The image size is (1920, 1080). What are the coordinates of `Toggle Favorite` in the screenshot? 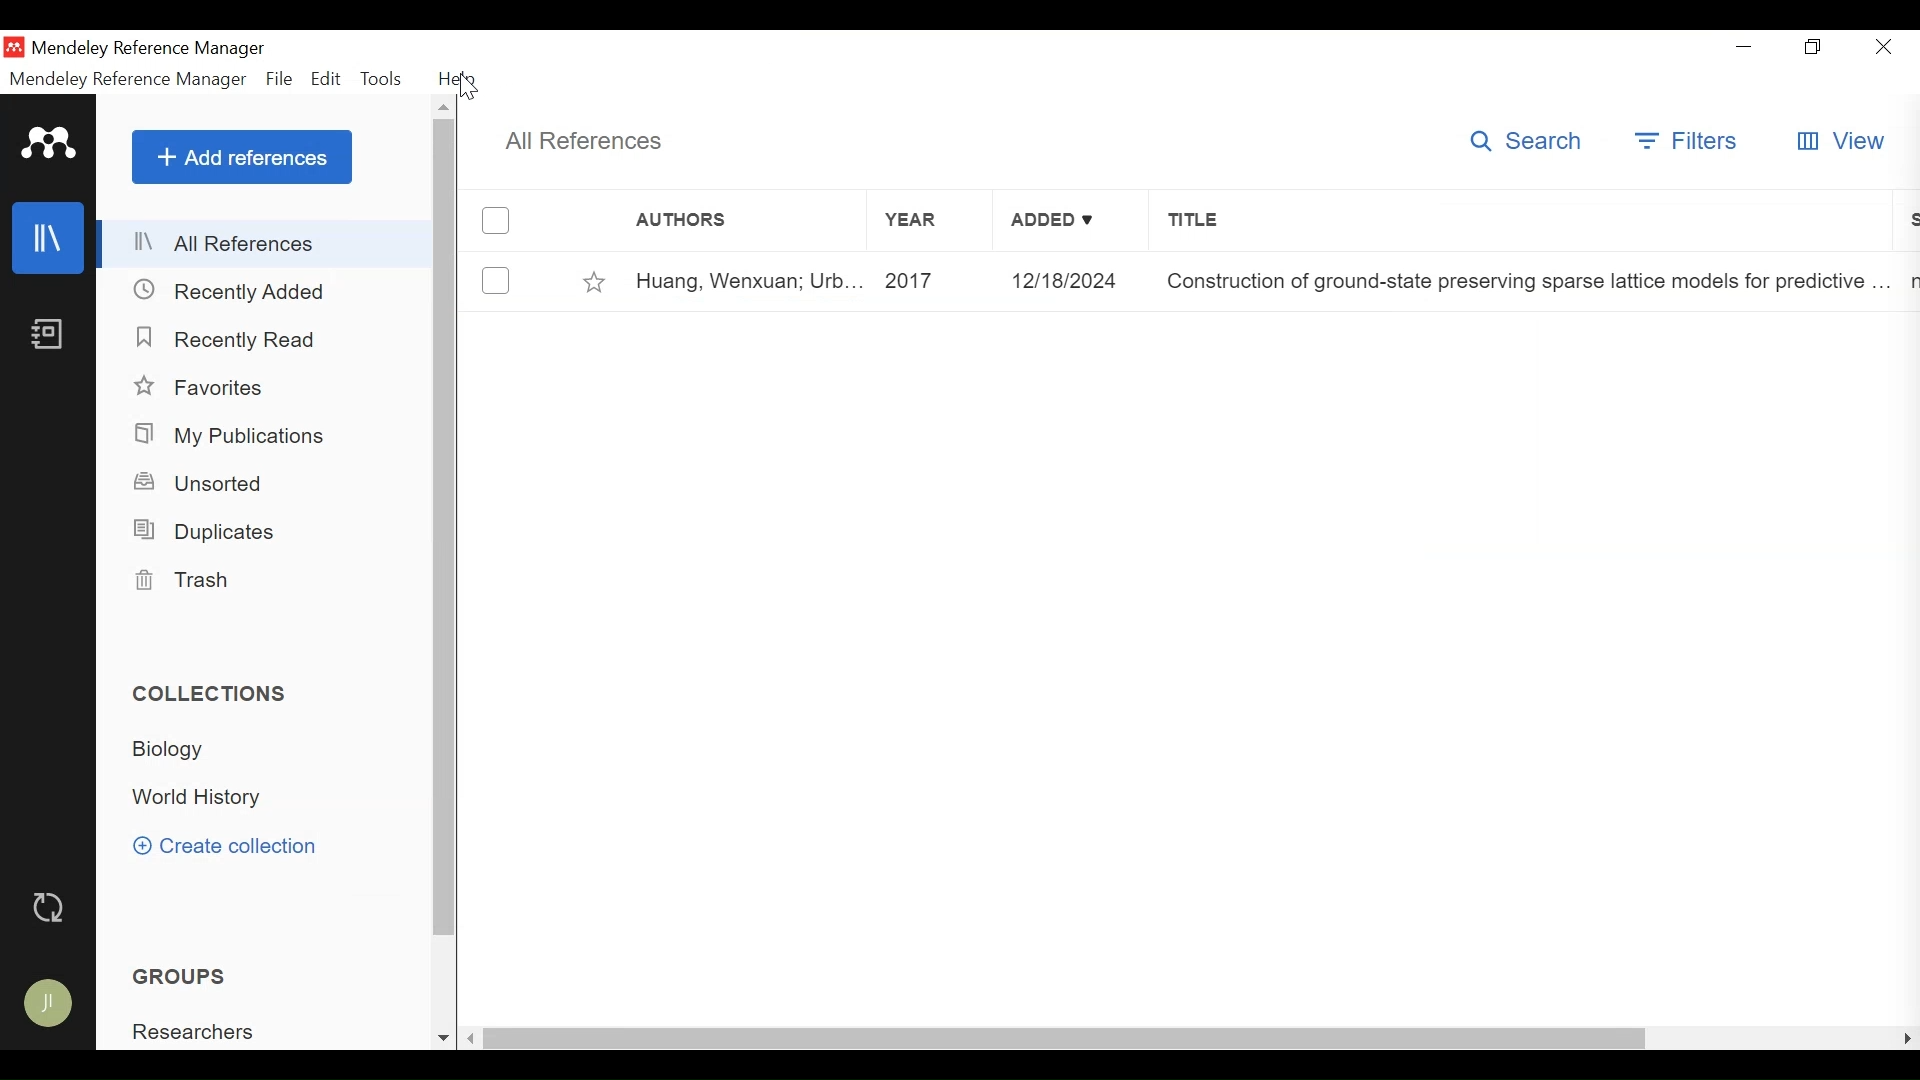 It's located at (586, 281).